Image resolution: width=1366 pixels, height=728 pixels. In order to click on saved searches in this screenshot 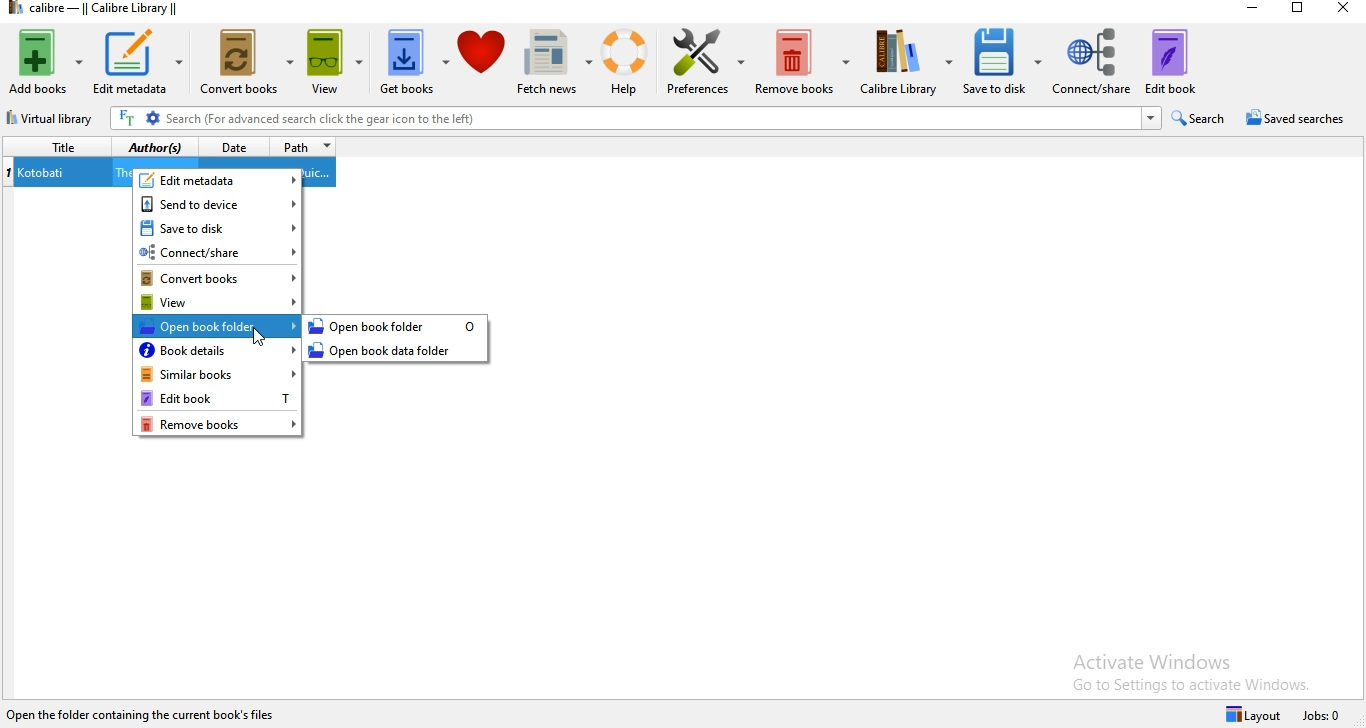, I will do `click(1297, 118)`.